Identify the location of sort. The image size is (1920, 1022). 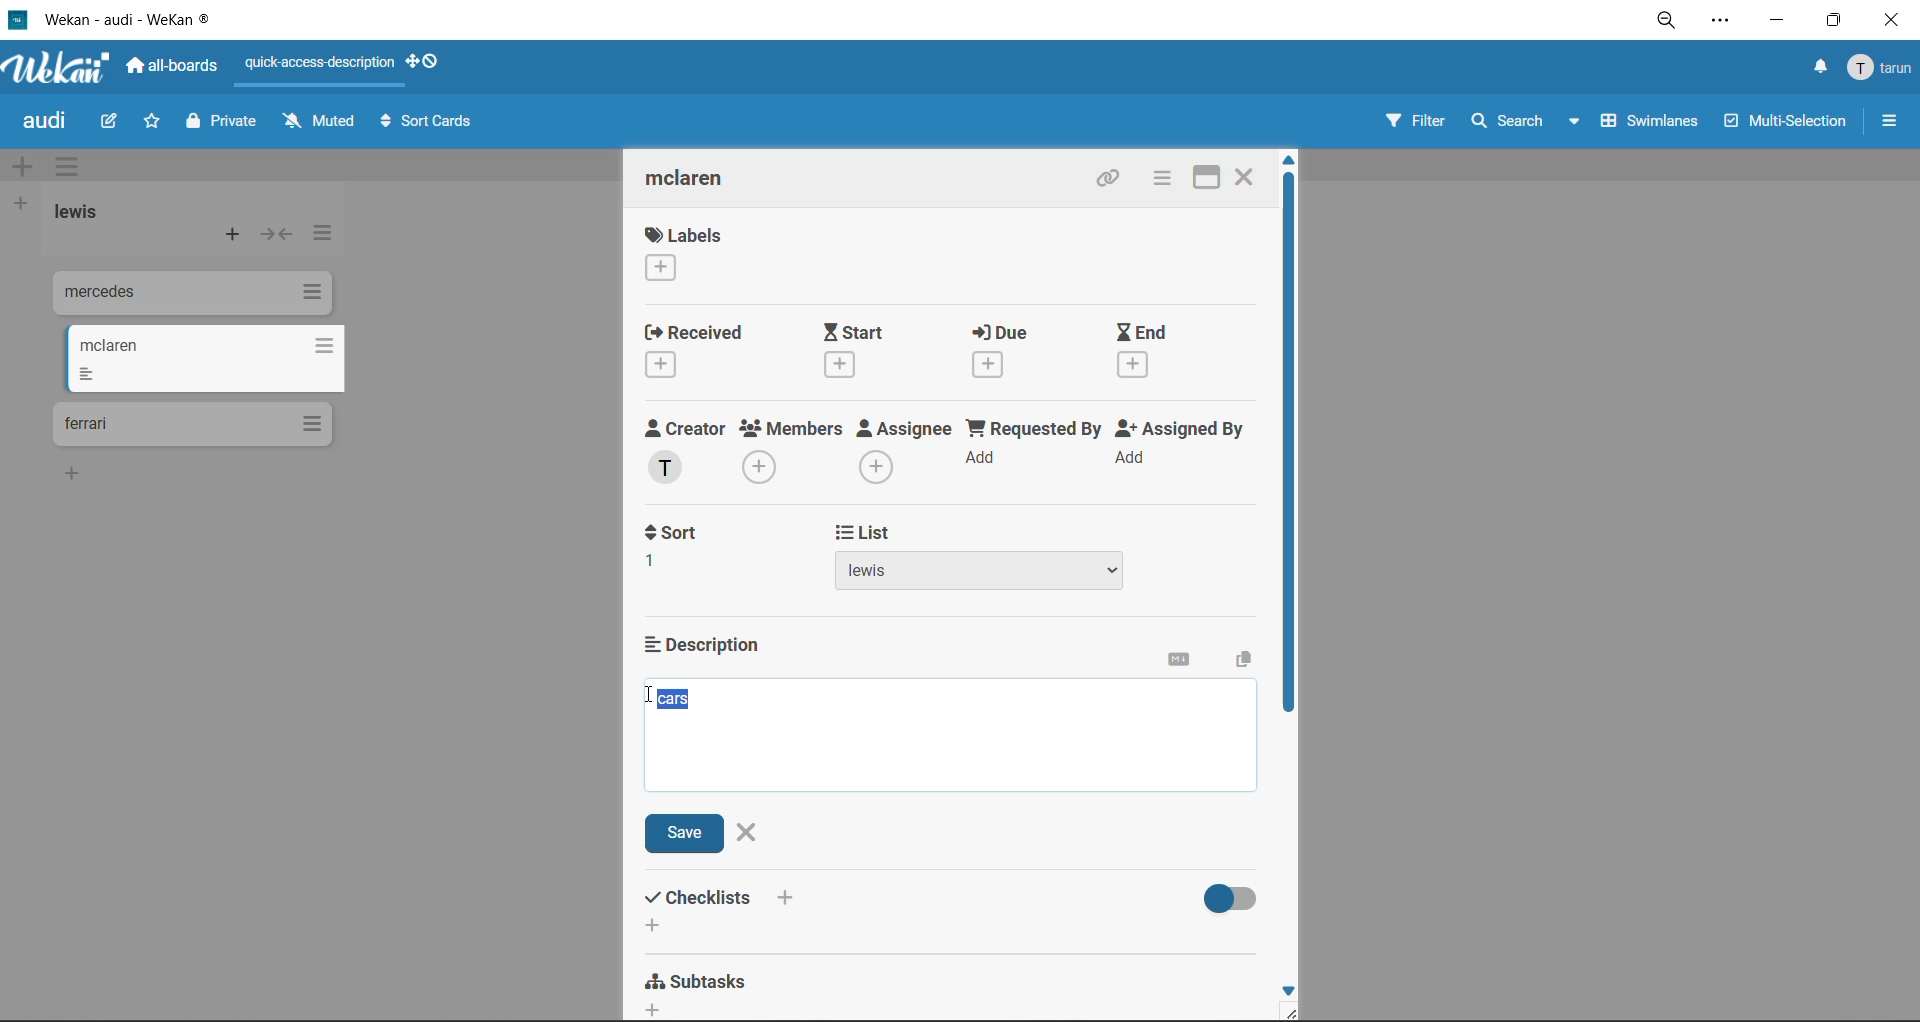
(685, 547).